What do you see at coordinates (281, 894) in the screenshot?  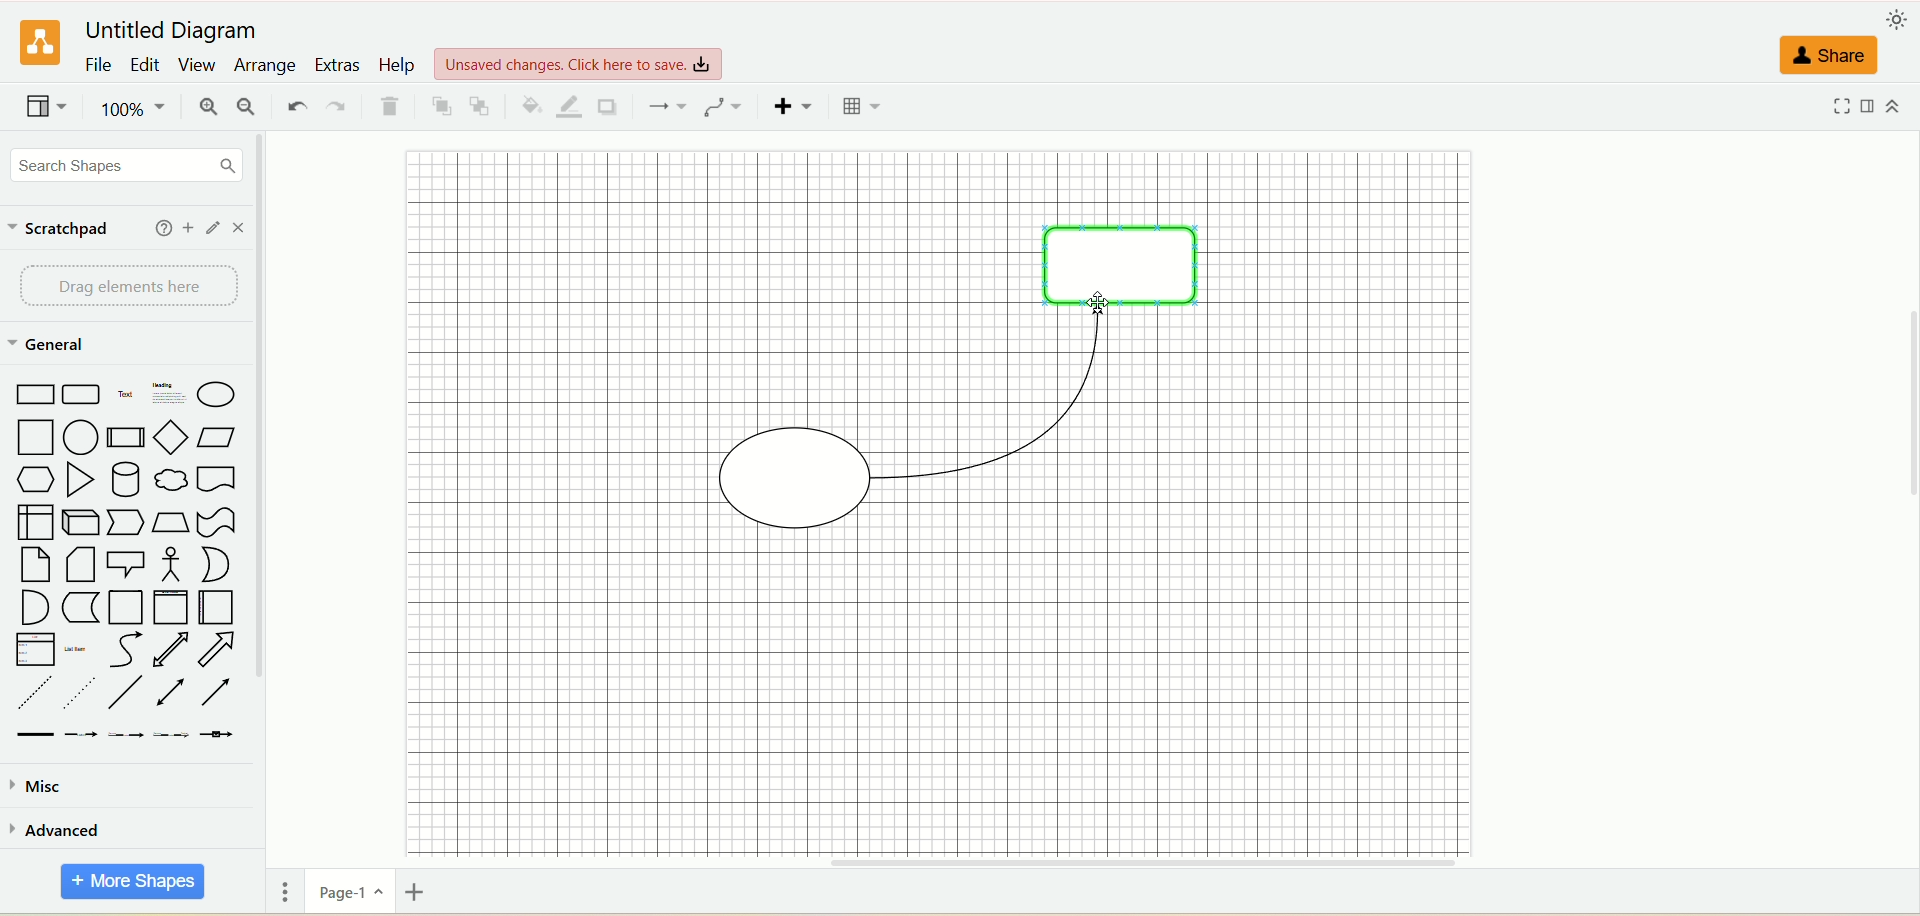 I see `pages` at bounding box center [281, 894].